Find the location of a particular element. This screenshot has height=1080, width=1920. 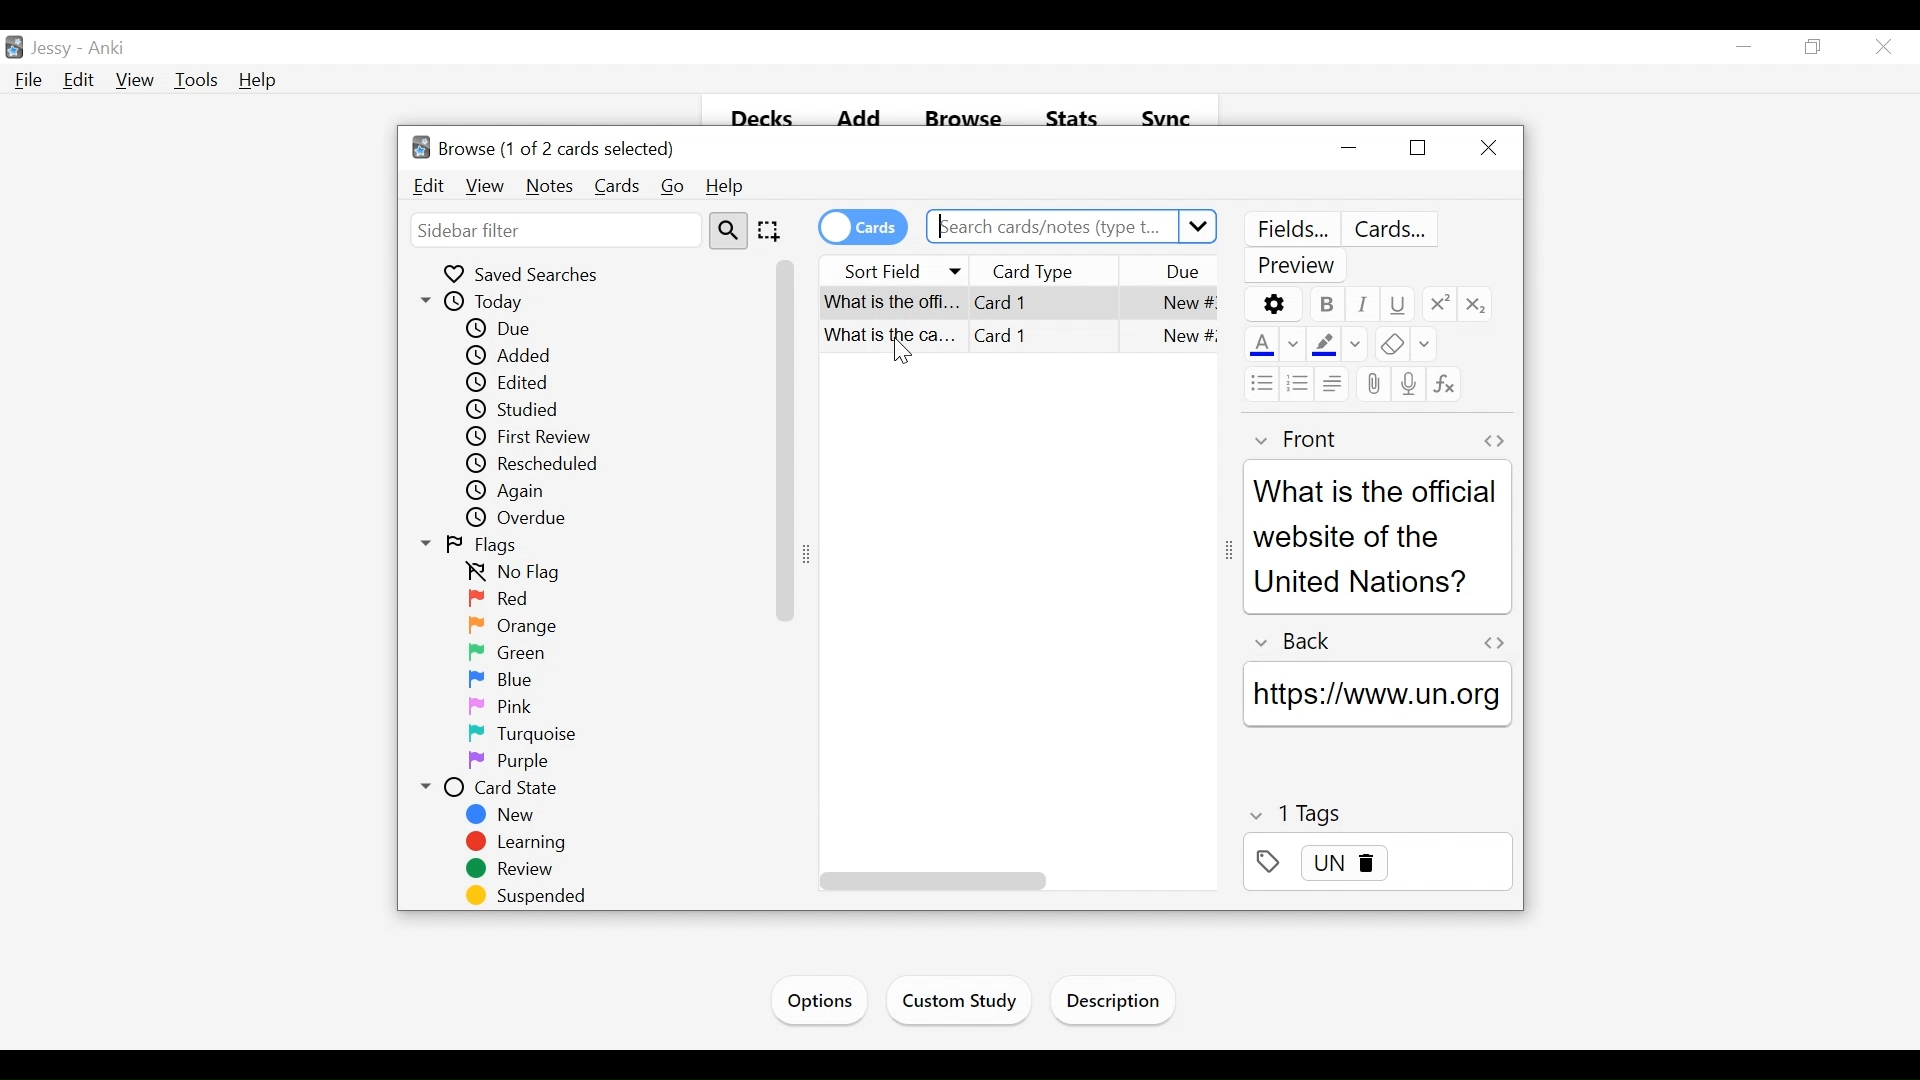

Blue is located at coordinates (502, 679).